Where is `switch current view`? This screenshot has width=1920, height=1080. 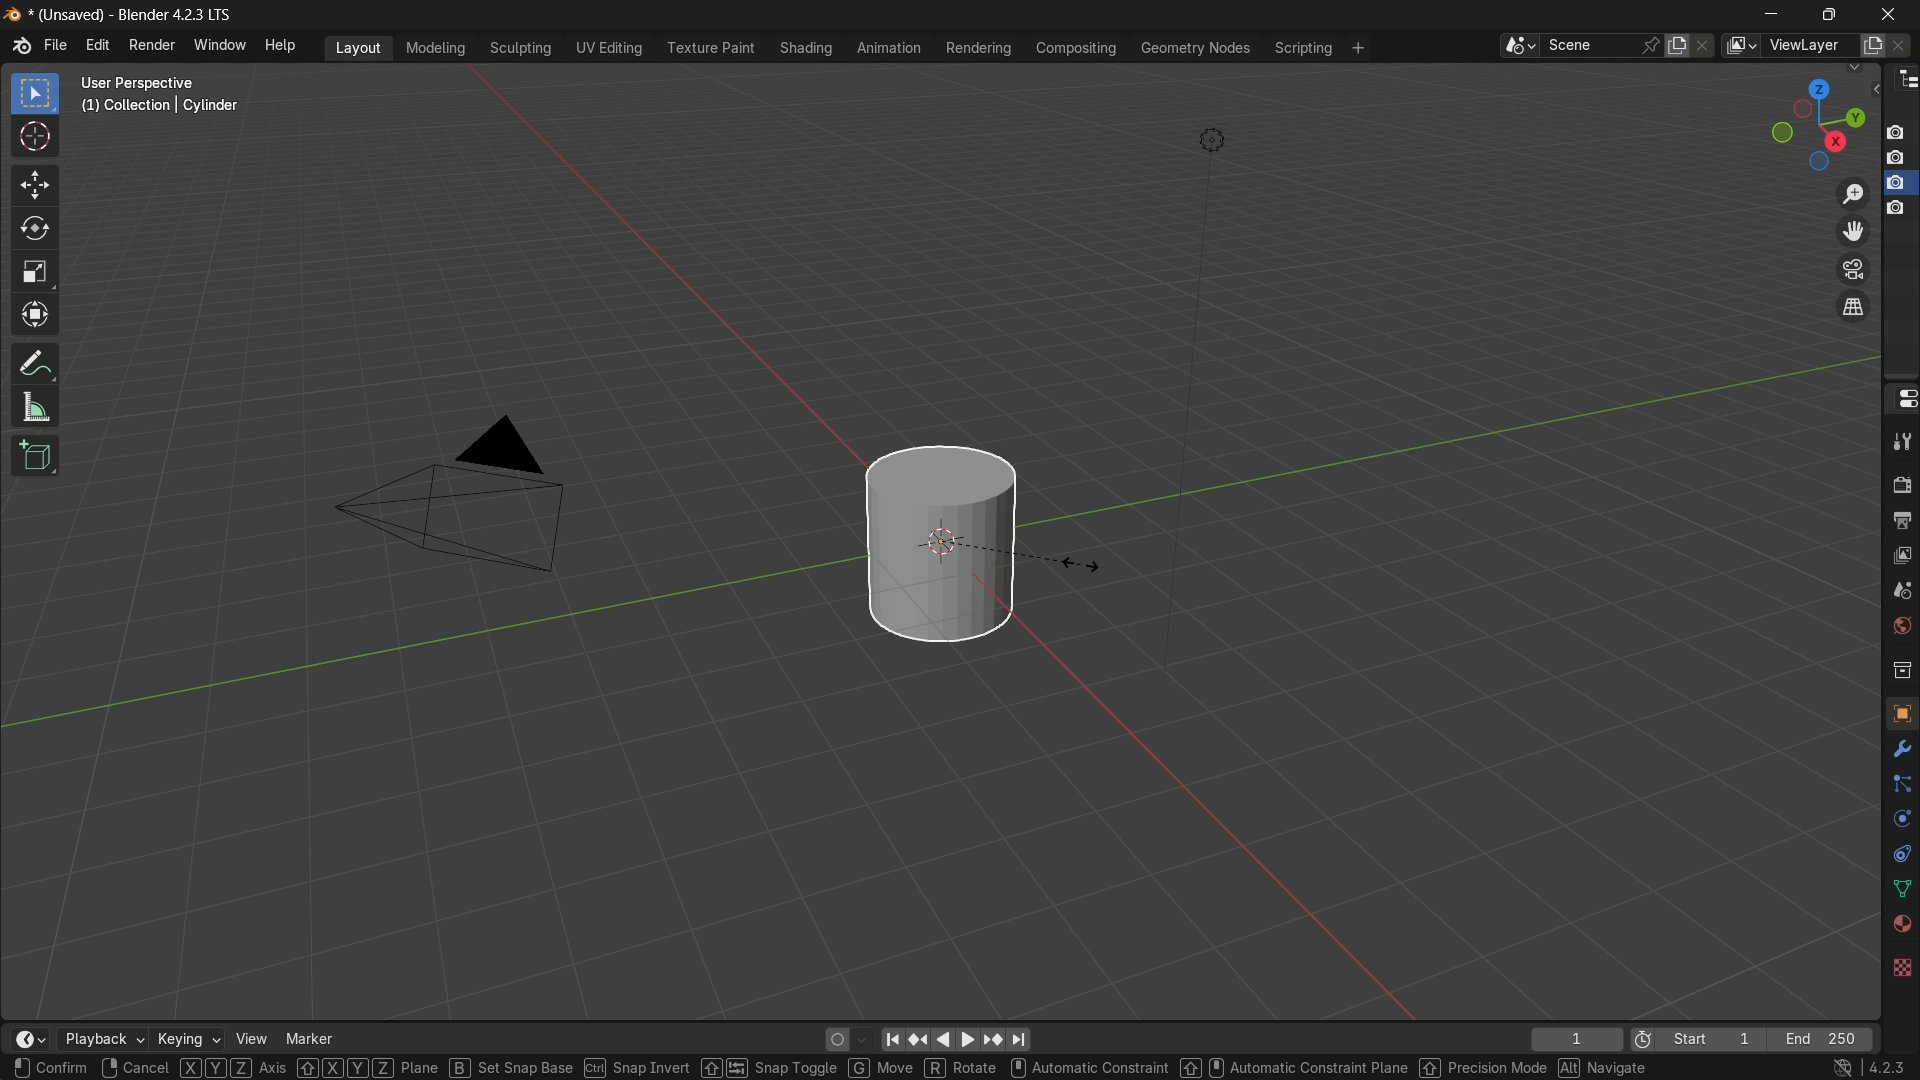 switch current view is located at coordinates (1853, 306).